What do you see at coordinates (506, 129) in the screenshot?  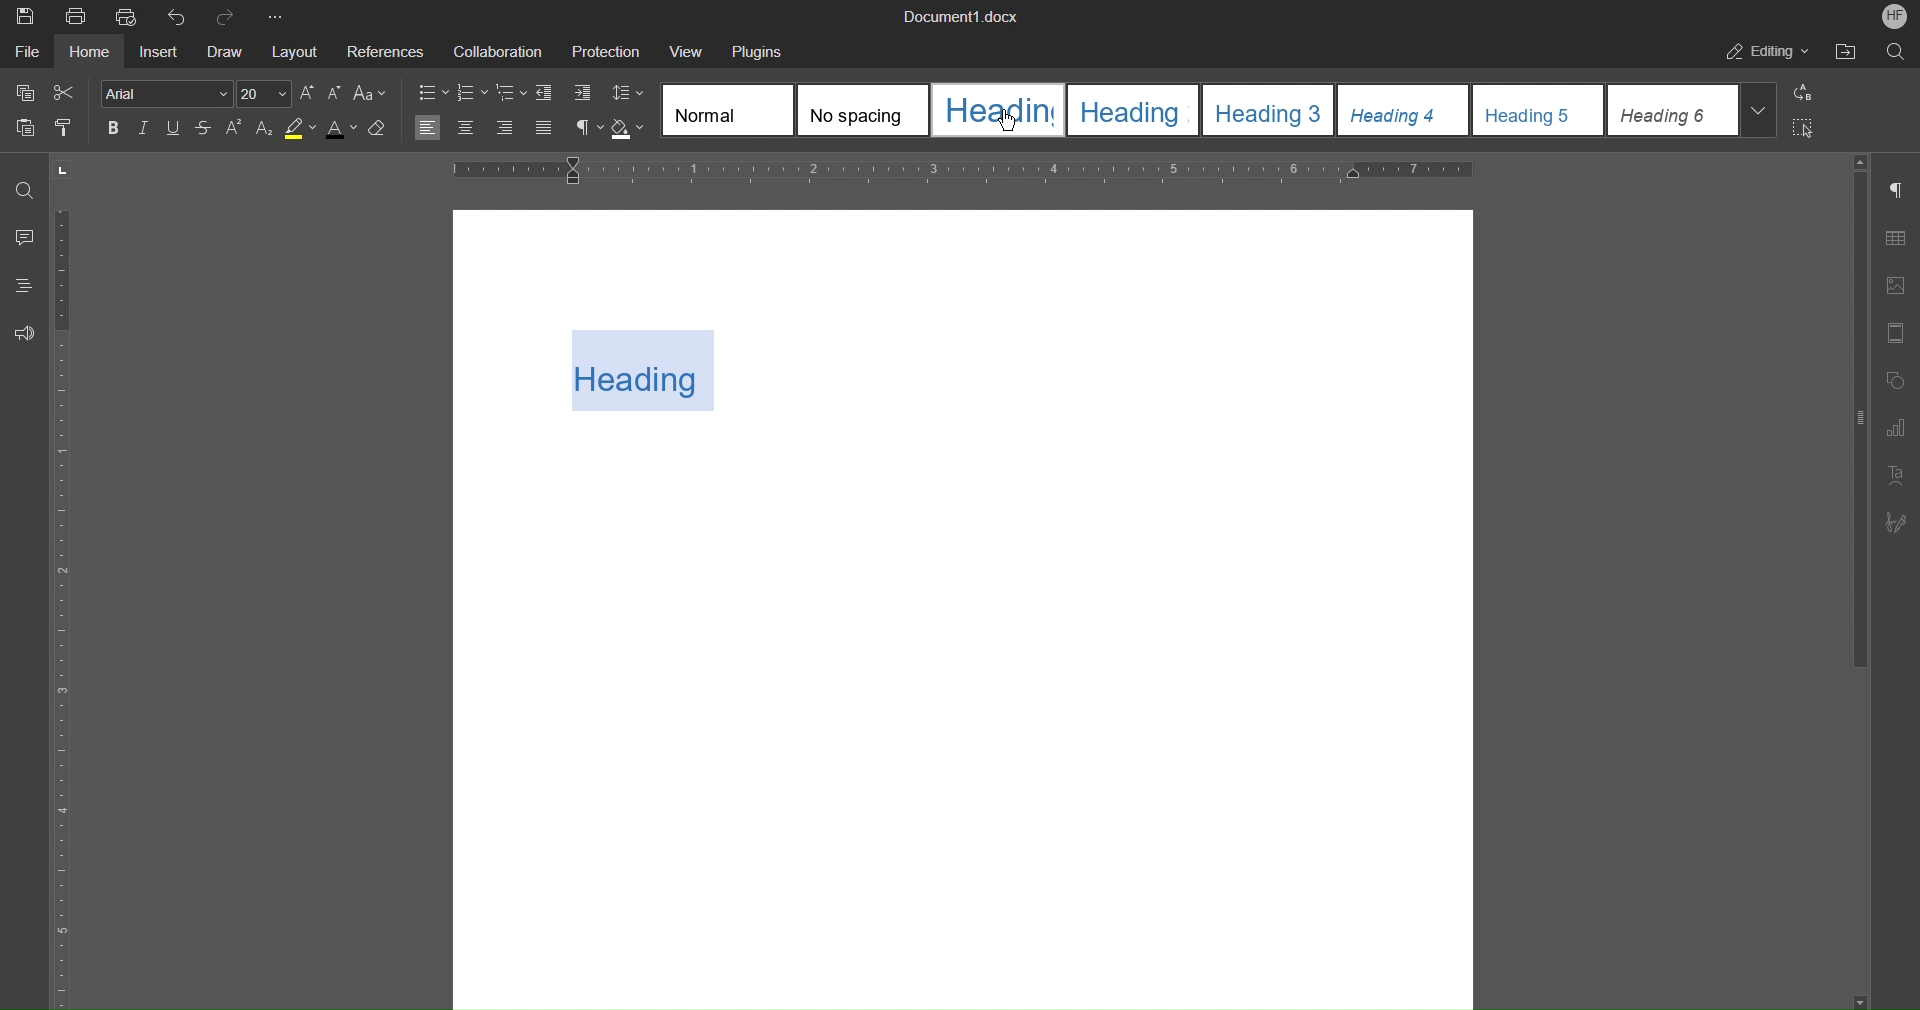 I see `Right Align` at bounding box center [506, 129].